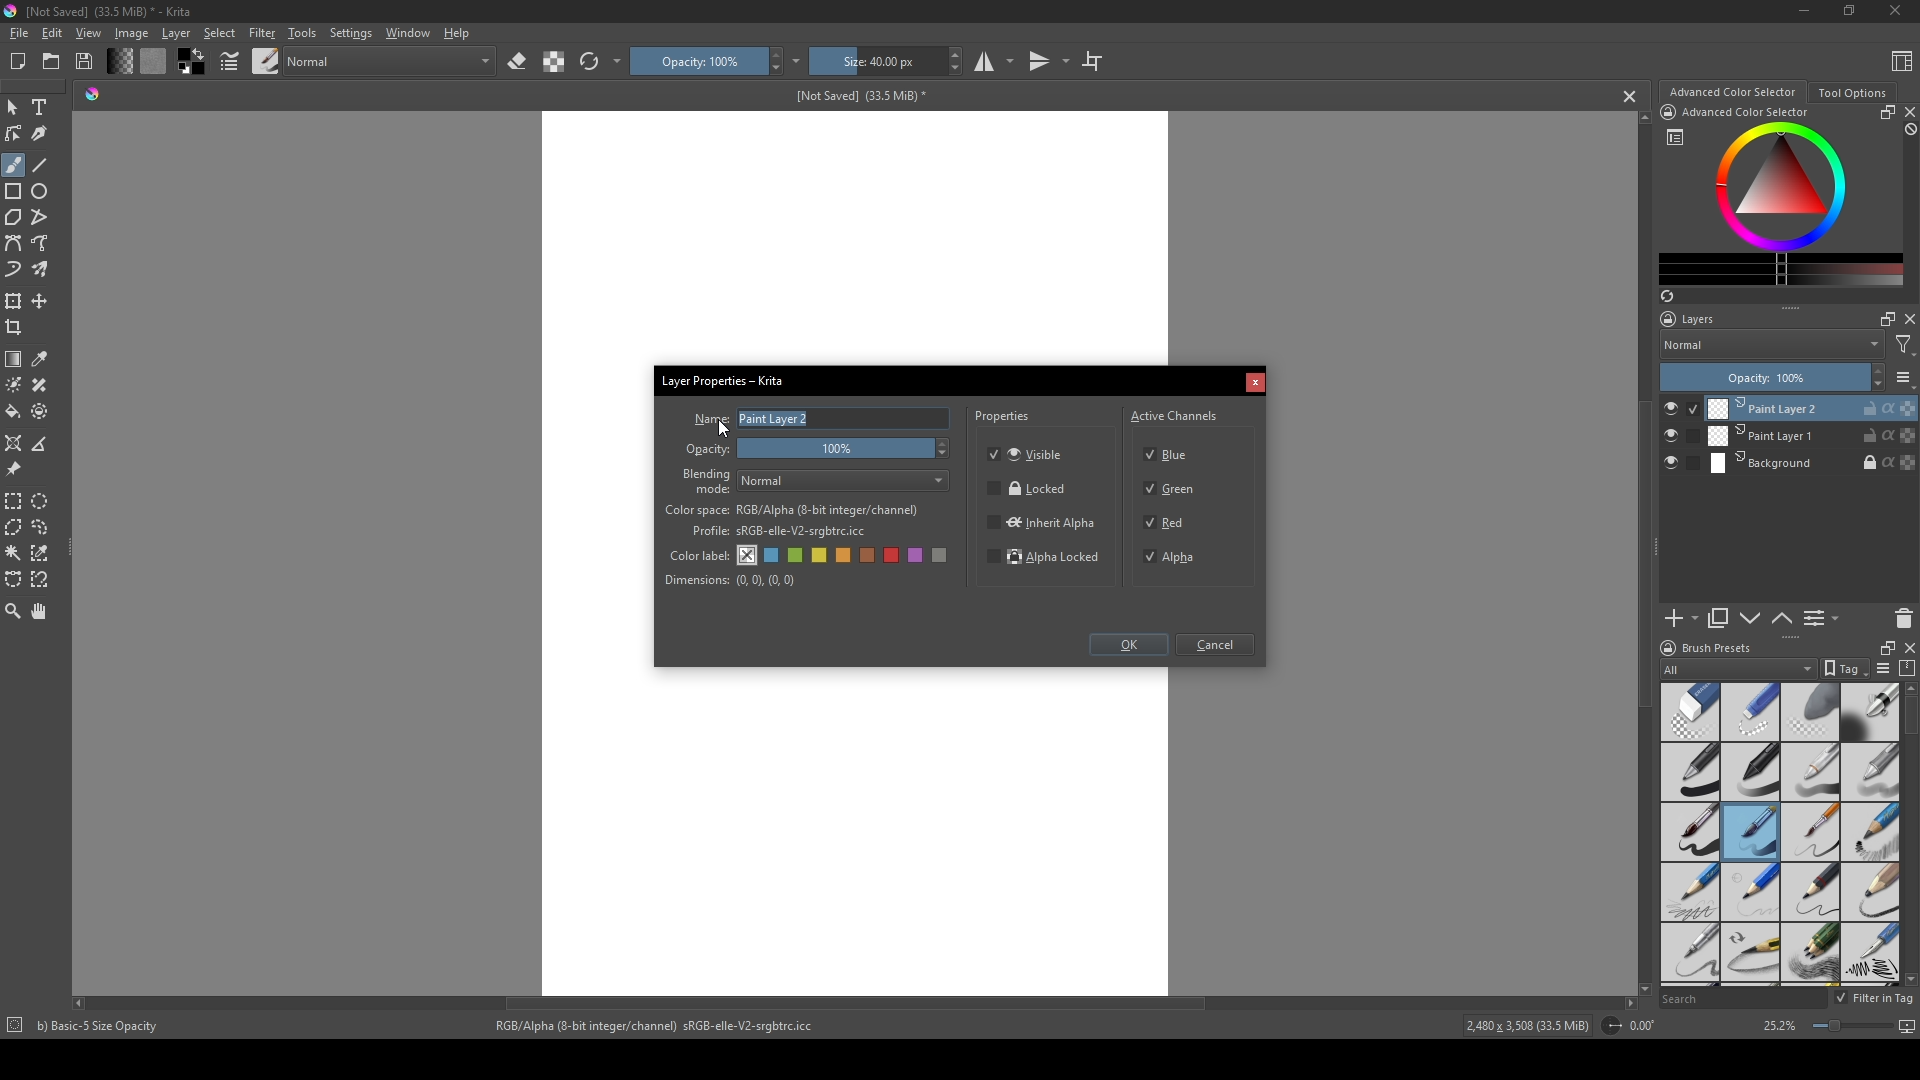 The height and width of the screenshot is (1080, 1920). What do you see at coordinates (1732, 92) in the screenshot?
I see `Advanced color selector` at bounding box center [1732, 92].